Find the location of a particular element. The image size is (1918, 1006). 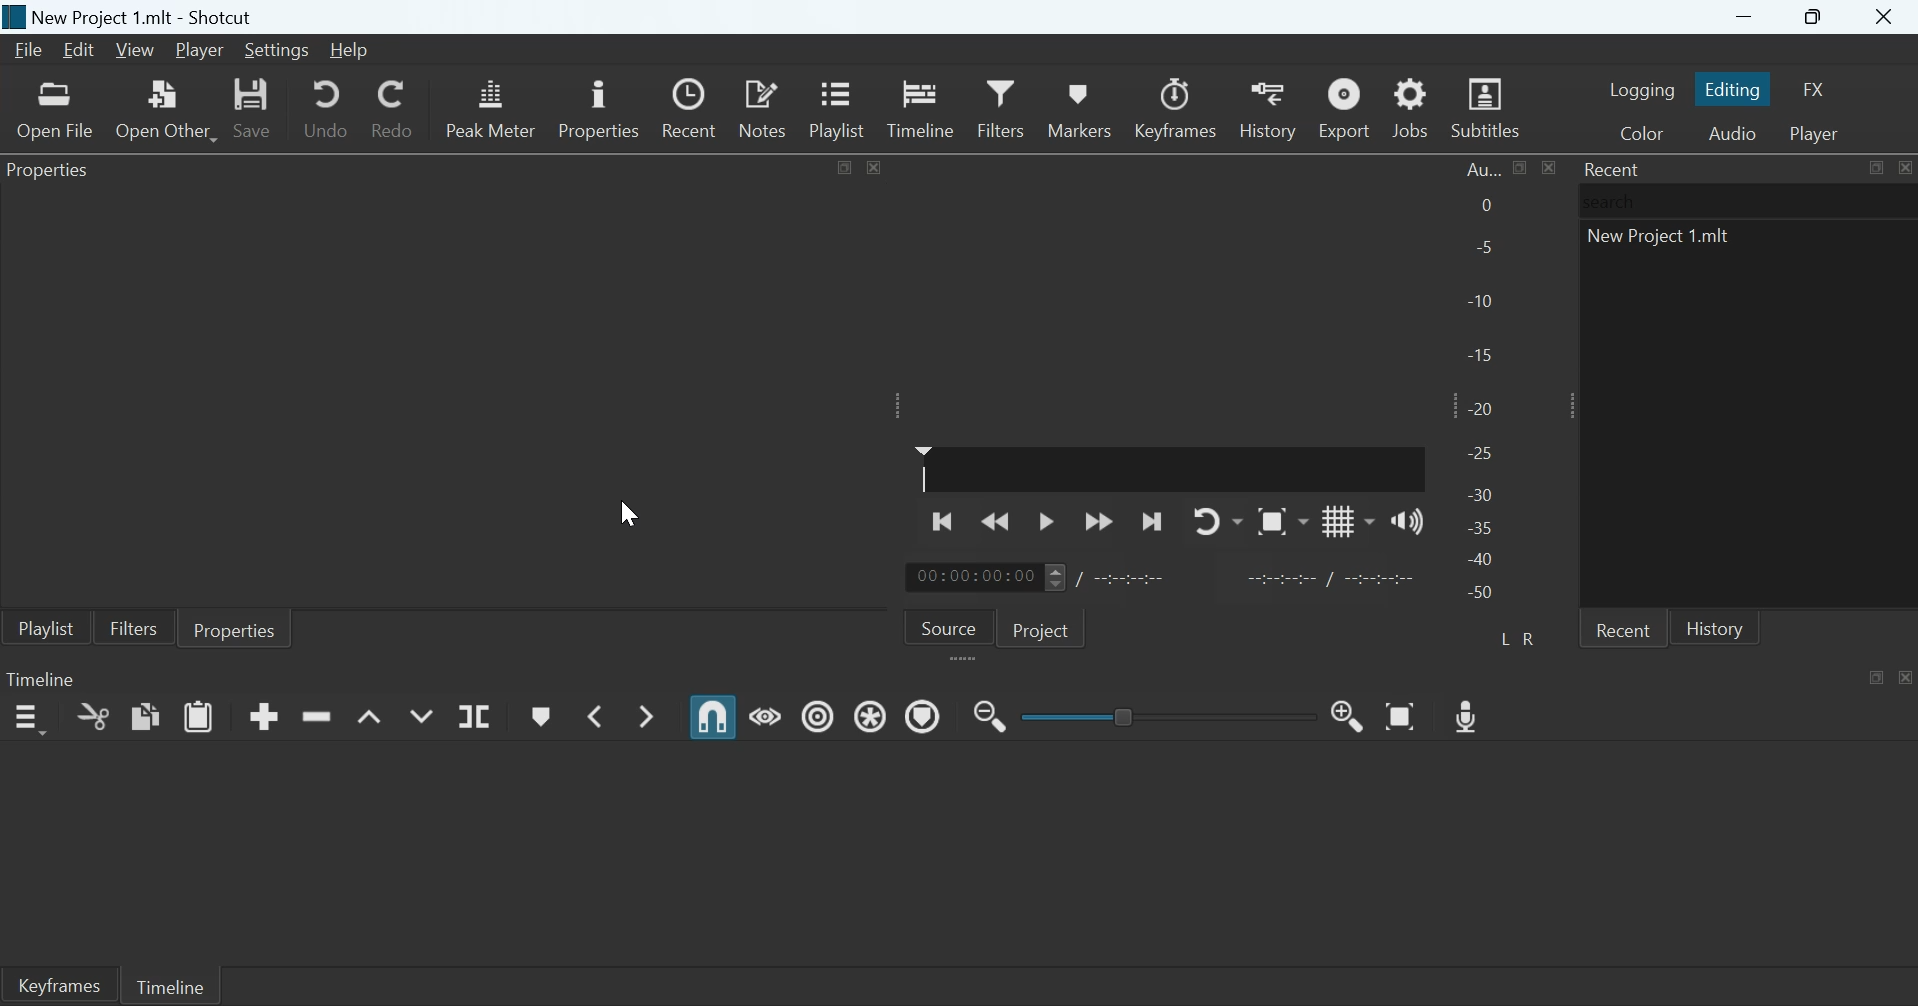

Switch to the effects layout is located at coordinates (1815, 89).